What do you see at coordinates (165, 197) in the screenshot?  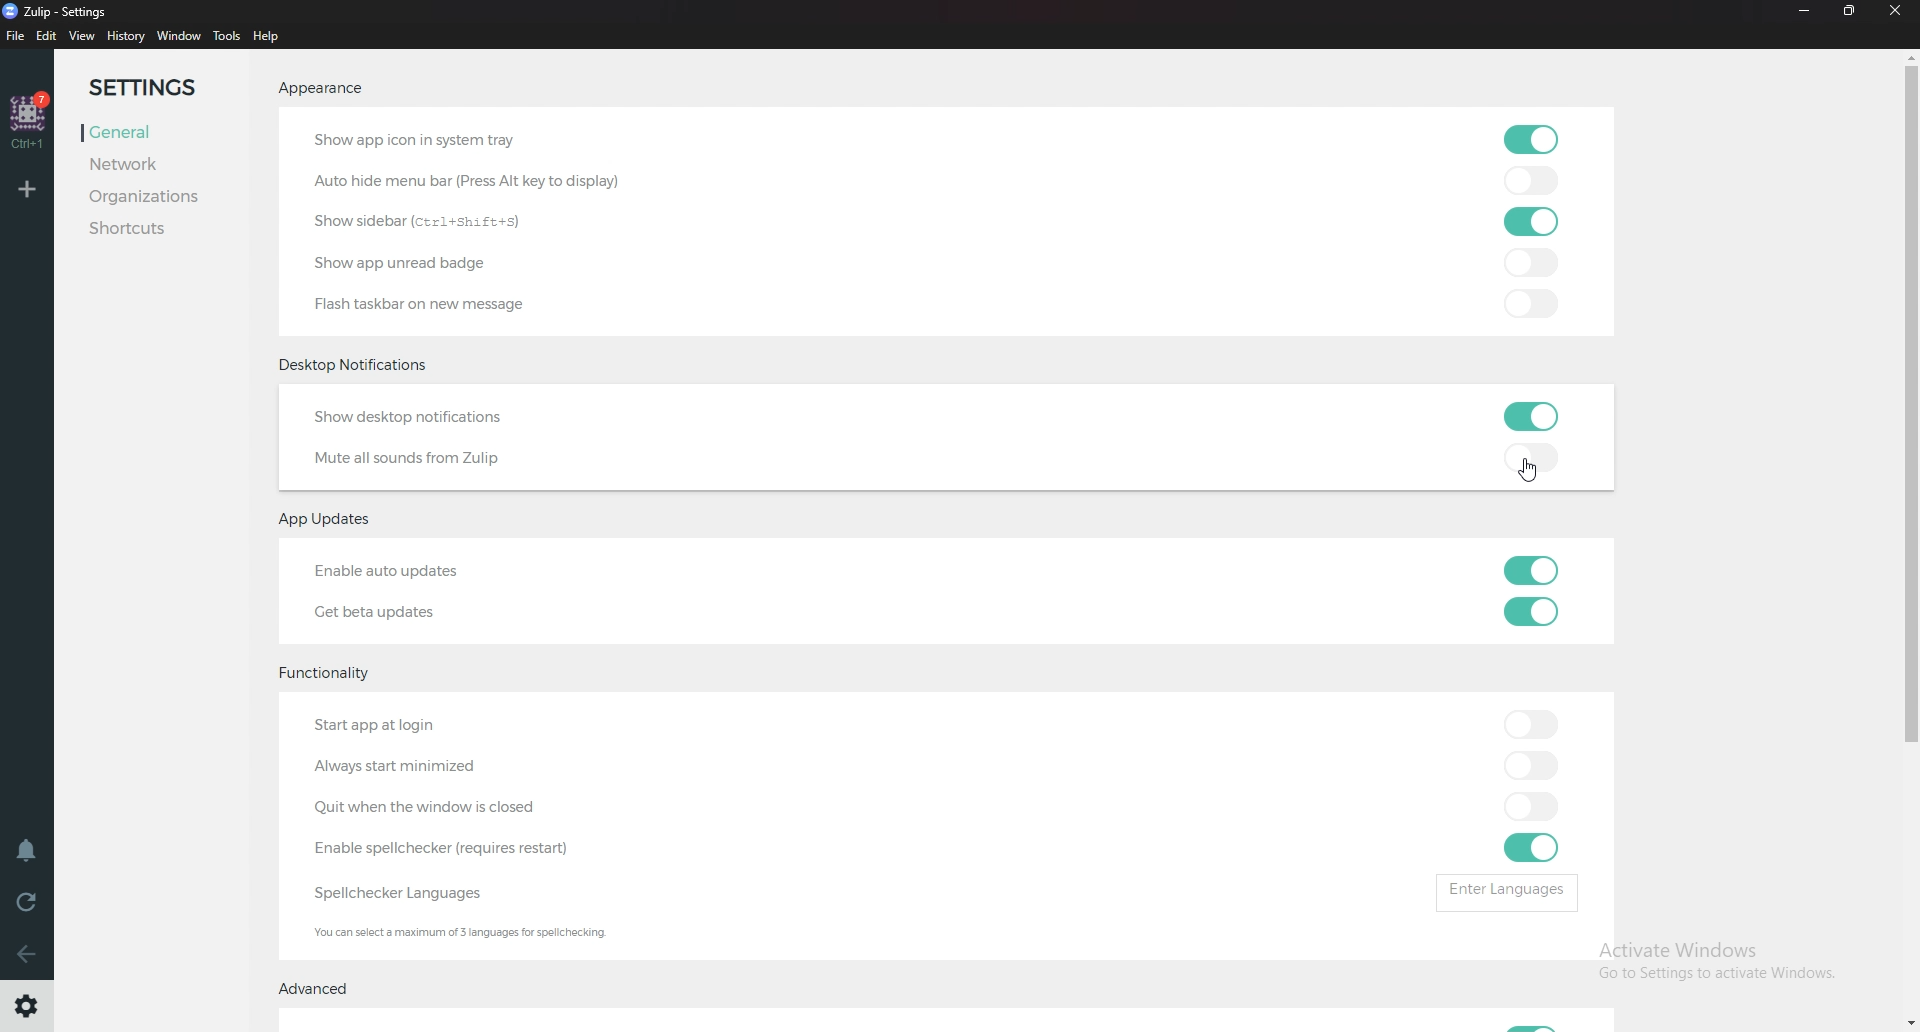 I see `Organizations` at bounding box center [165, 197].